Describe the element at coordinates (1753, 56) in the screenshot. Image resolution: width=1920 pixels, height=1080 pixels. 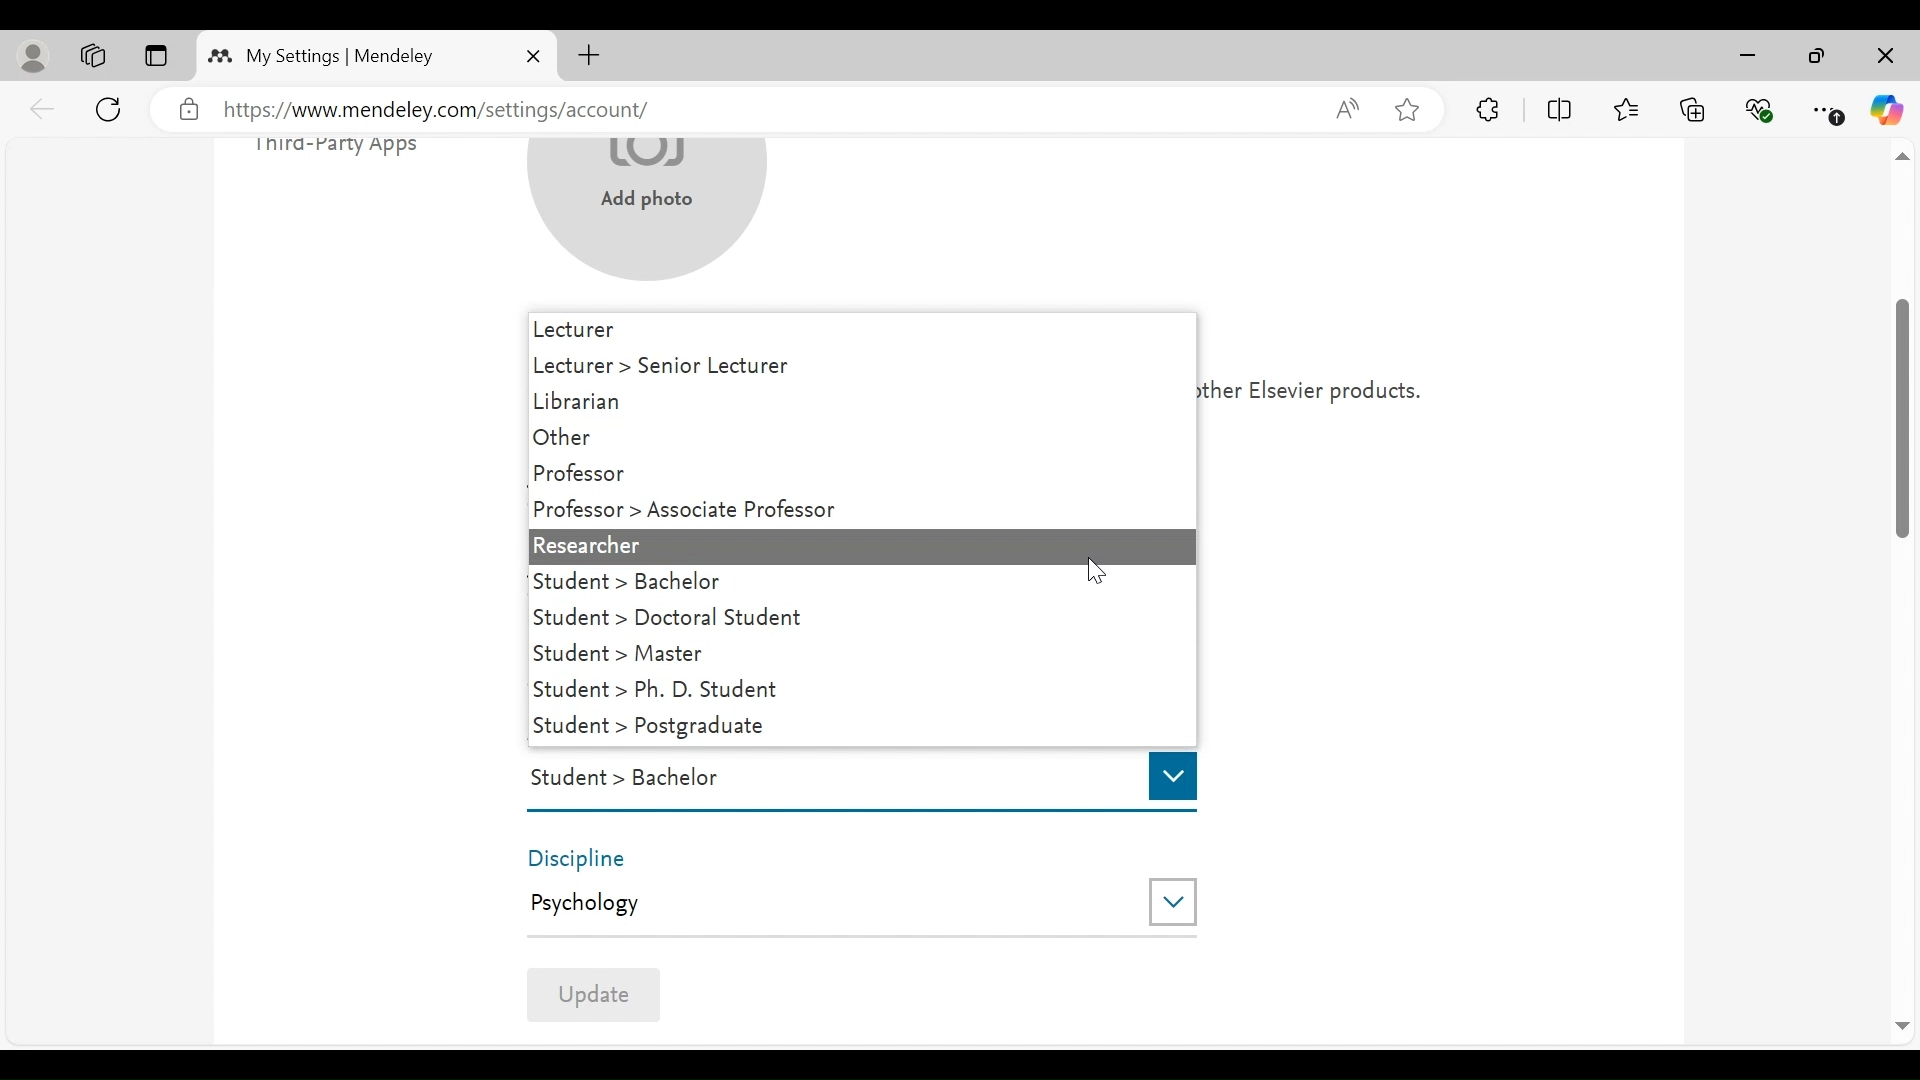
I see `minimize` at that location.